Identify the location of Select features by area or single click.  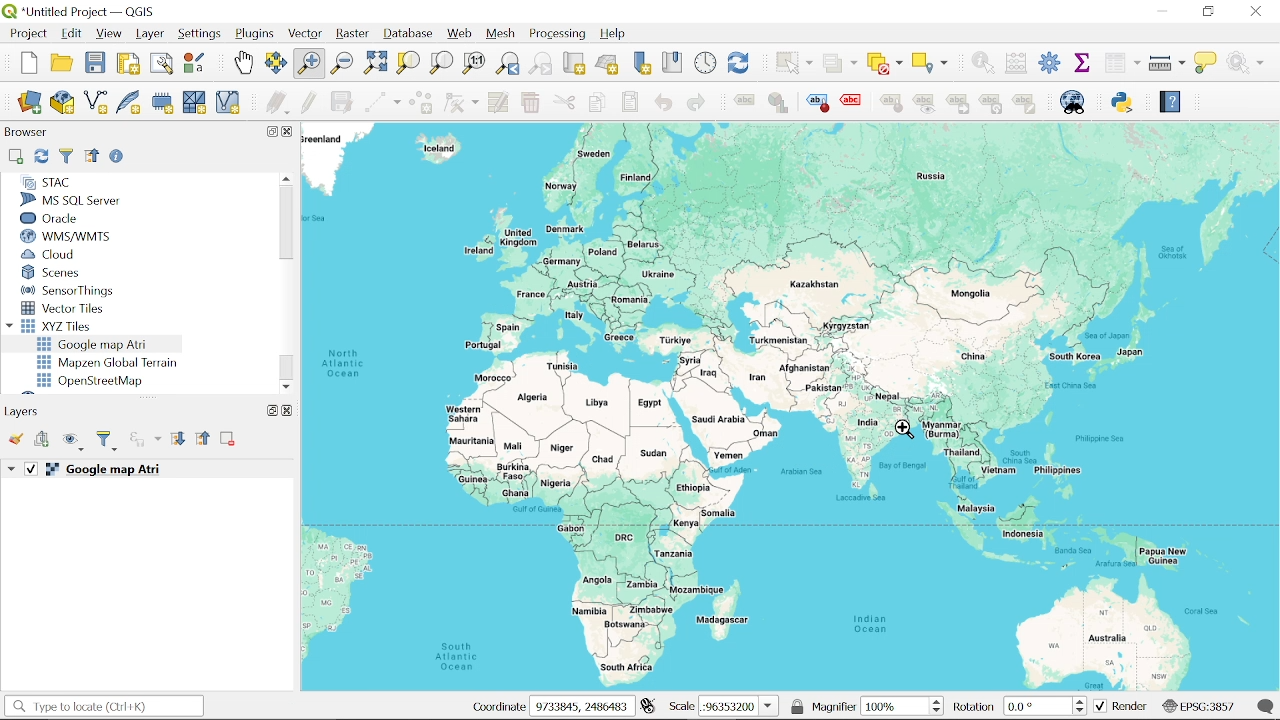
(791, 62).